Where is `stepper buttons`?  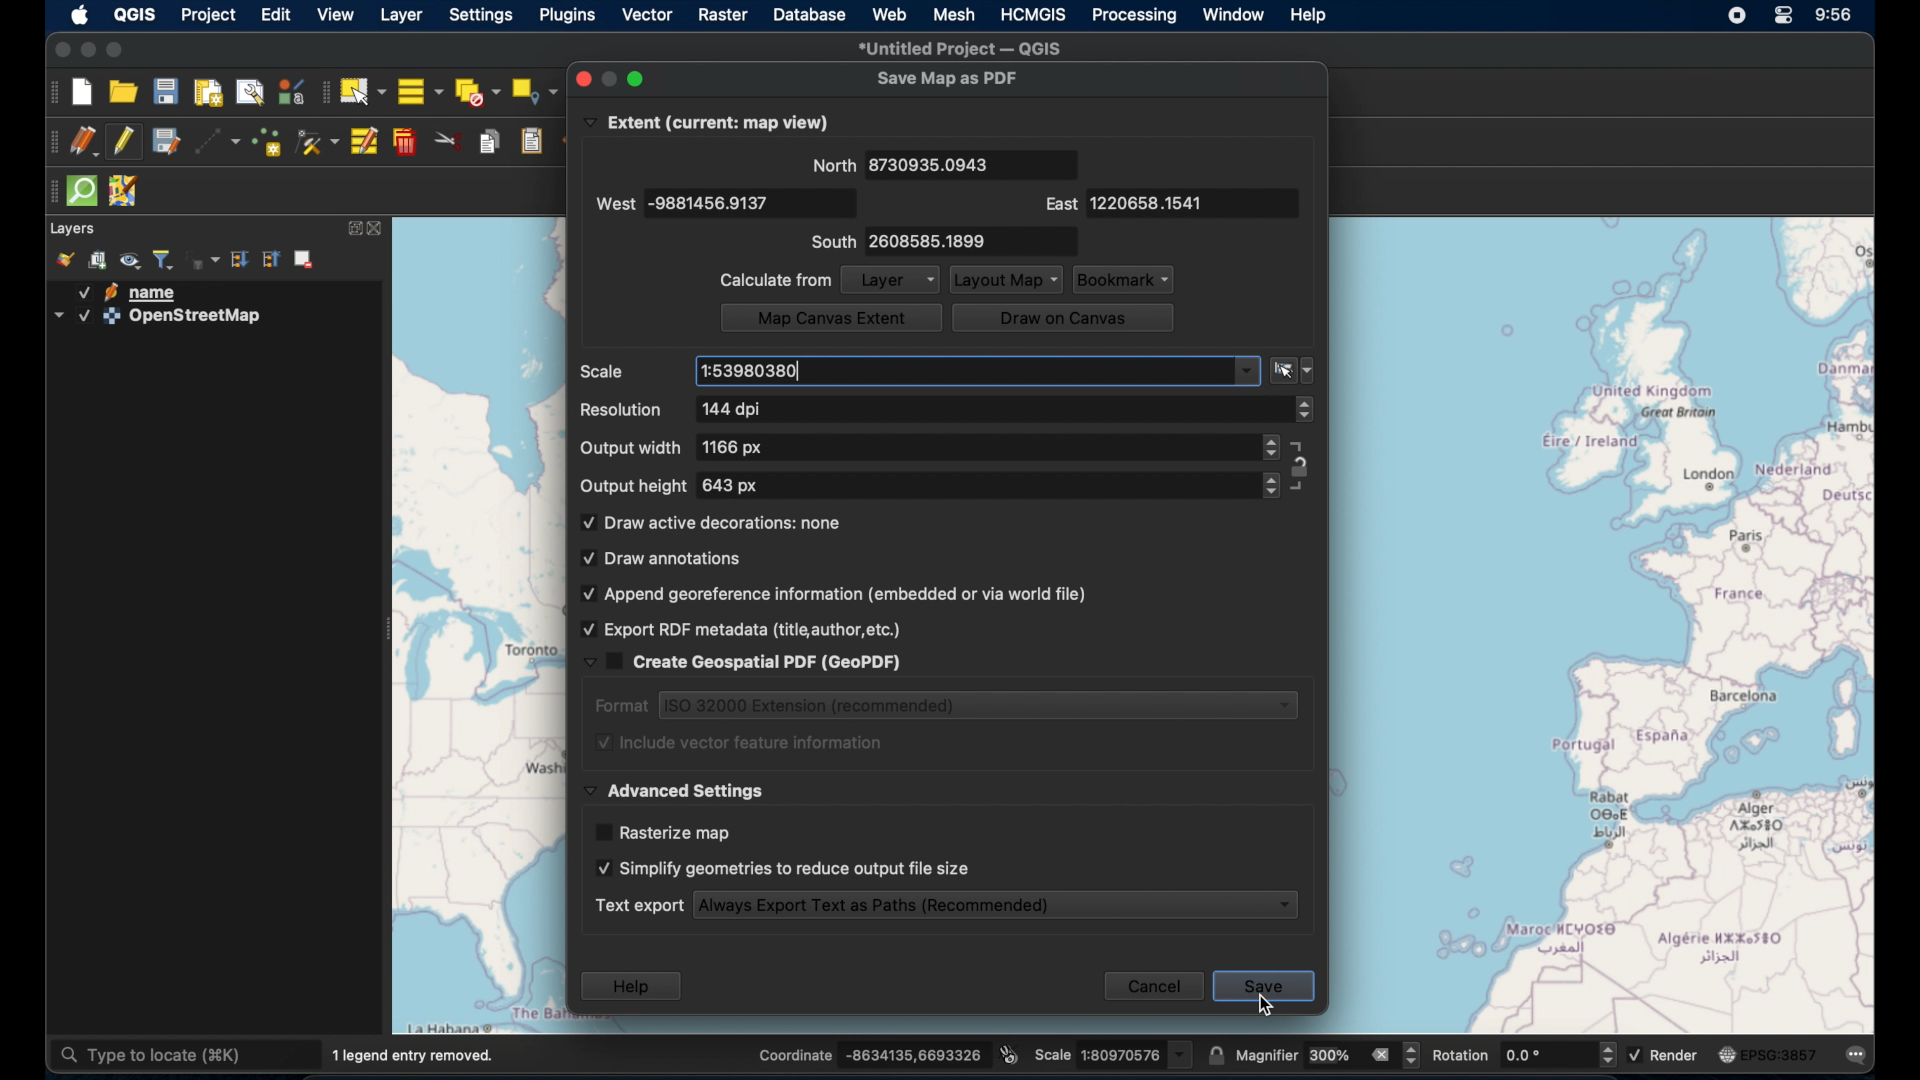 stepper buttons is located at coordinates (1308, 410).